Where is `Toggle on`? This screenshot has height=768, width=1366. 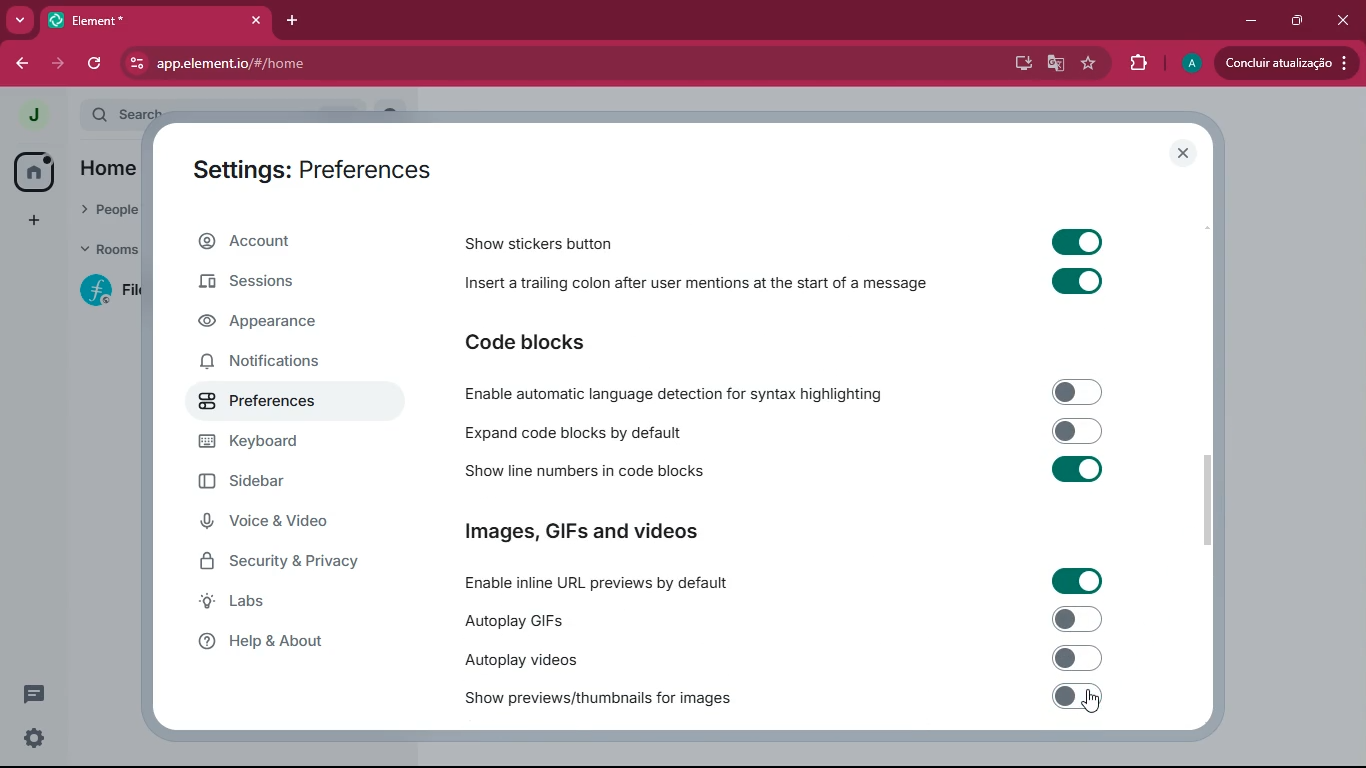 Toggle on is located at coordinates (1077, 281).